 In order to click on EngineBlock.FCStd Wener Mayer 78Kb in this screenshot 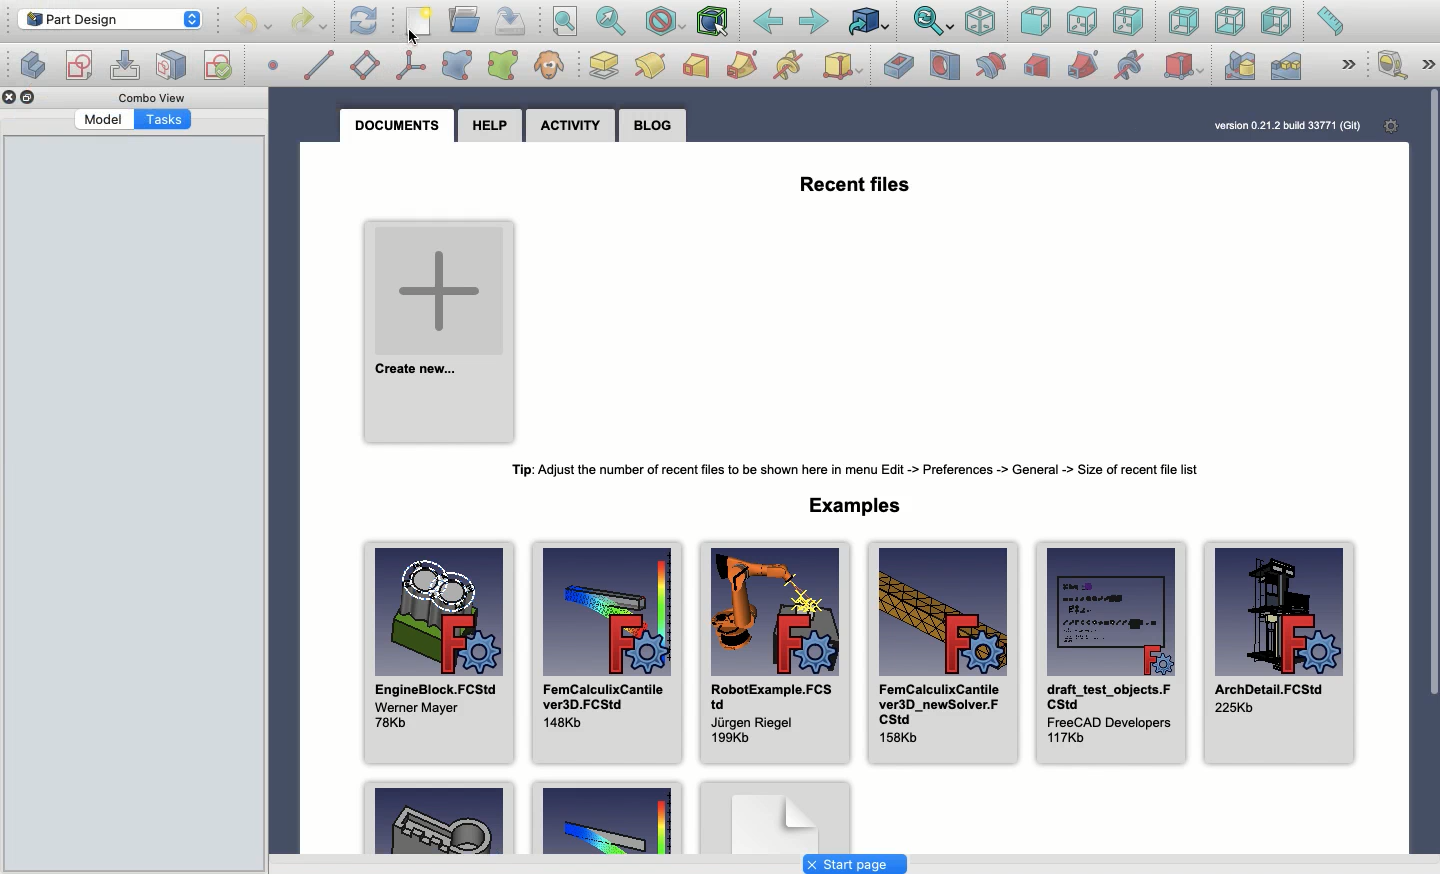, I will do `click(438, 653)`.